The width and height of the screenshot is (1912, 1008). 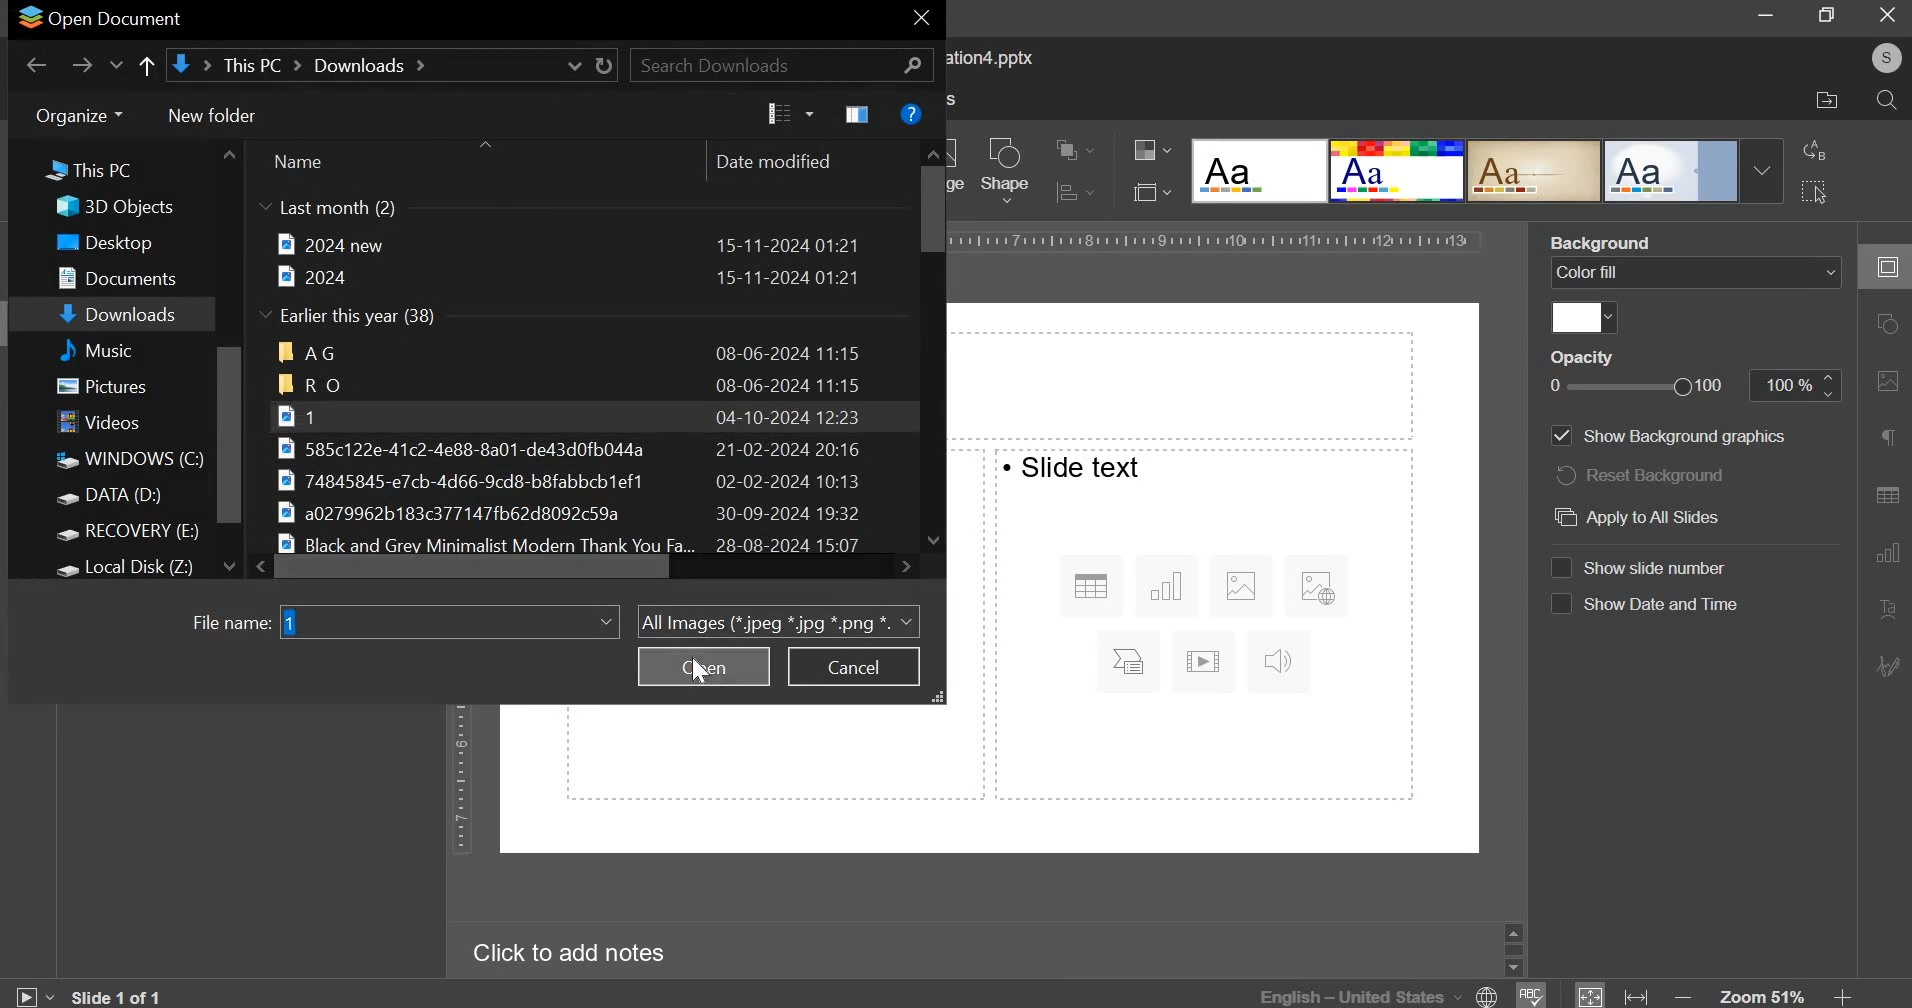 What do you see at coordinates (1591, 356) in the screenshot?
I see `opacity` at bounding box center [1591, 356].